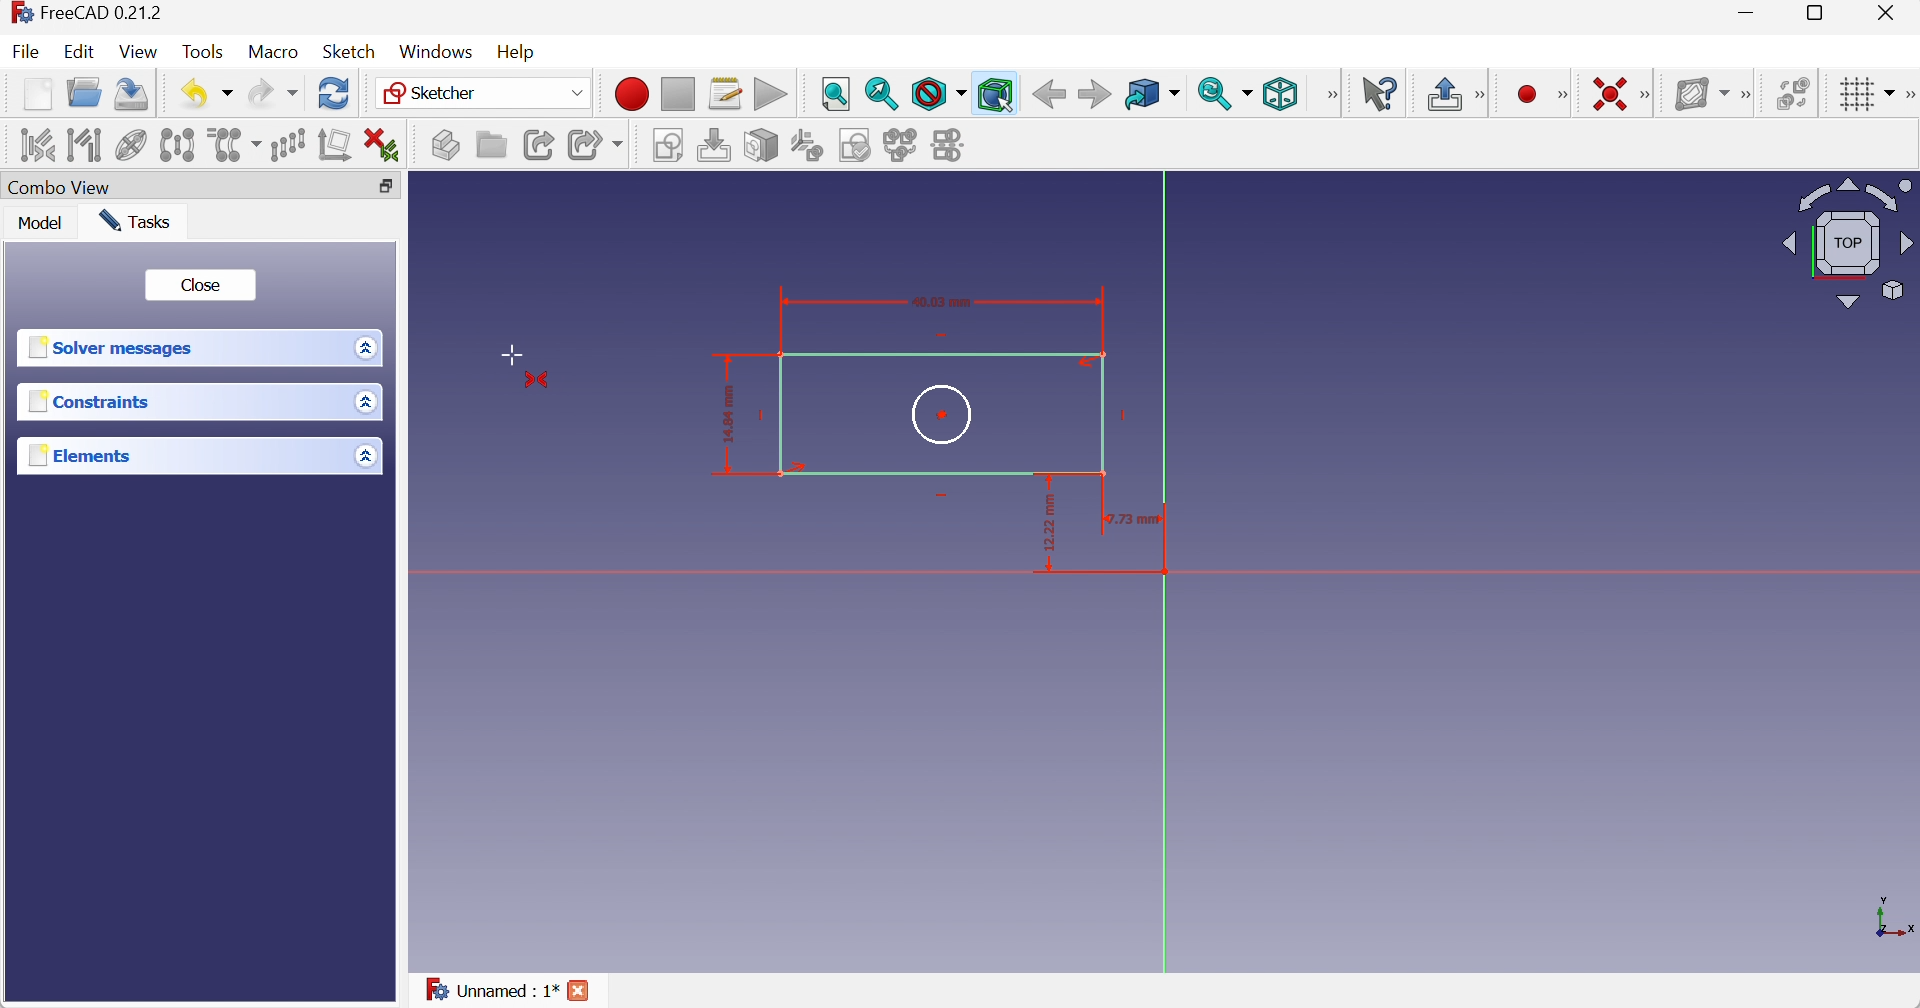  Describe the element at coordinates (1328, 95) in the screenshot. I see `[View]` at that location.